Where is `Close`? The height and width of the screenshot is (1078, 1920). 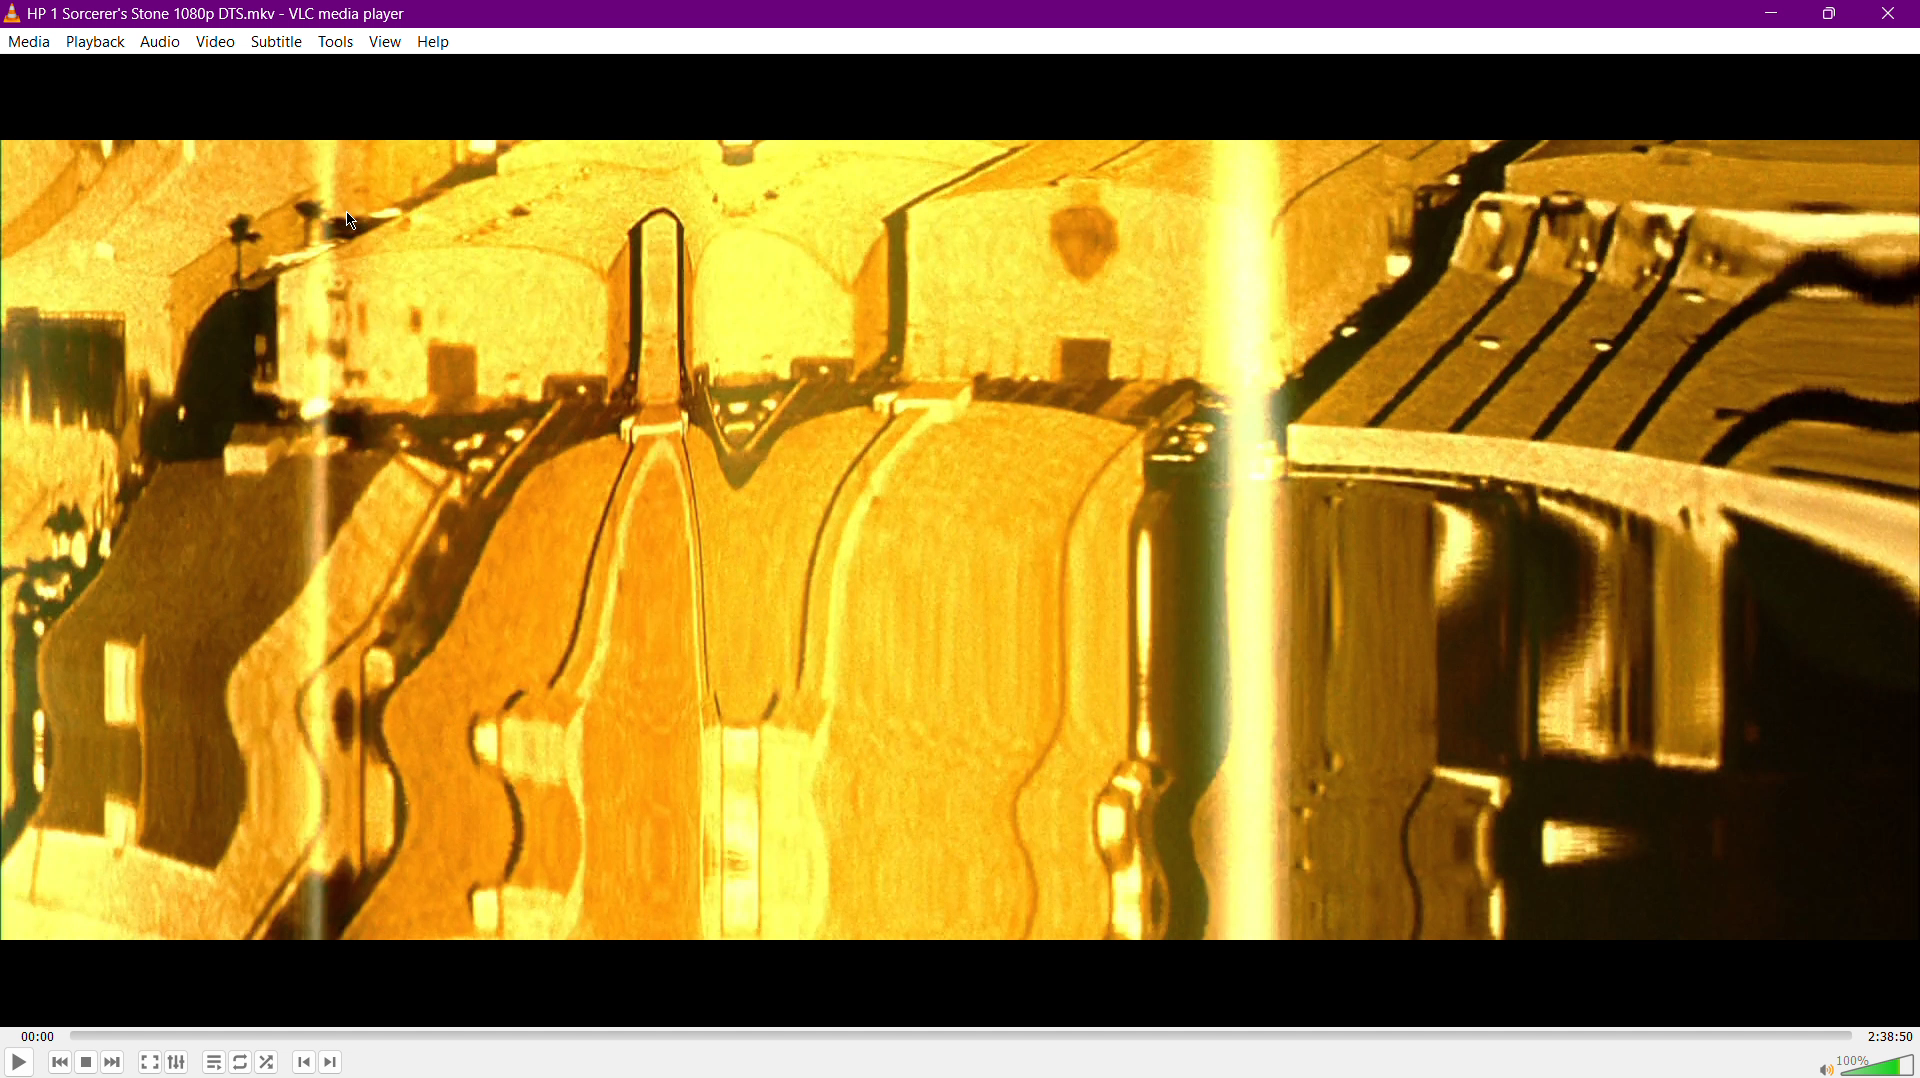 Close is located at coordinates (1890, 13).